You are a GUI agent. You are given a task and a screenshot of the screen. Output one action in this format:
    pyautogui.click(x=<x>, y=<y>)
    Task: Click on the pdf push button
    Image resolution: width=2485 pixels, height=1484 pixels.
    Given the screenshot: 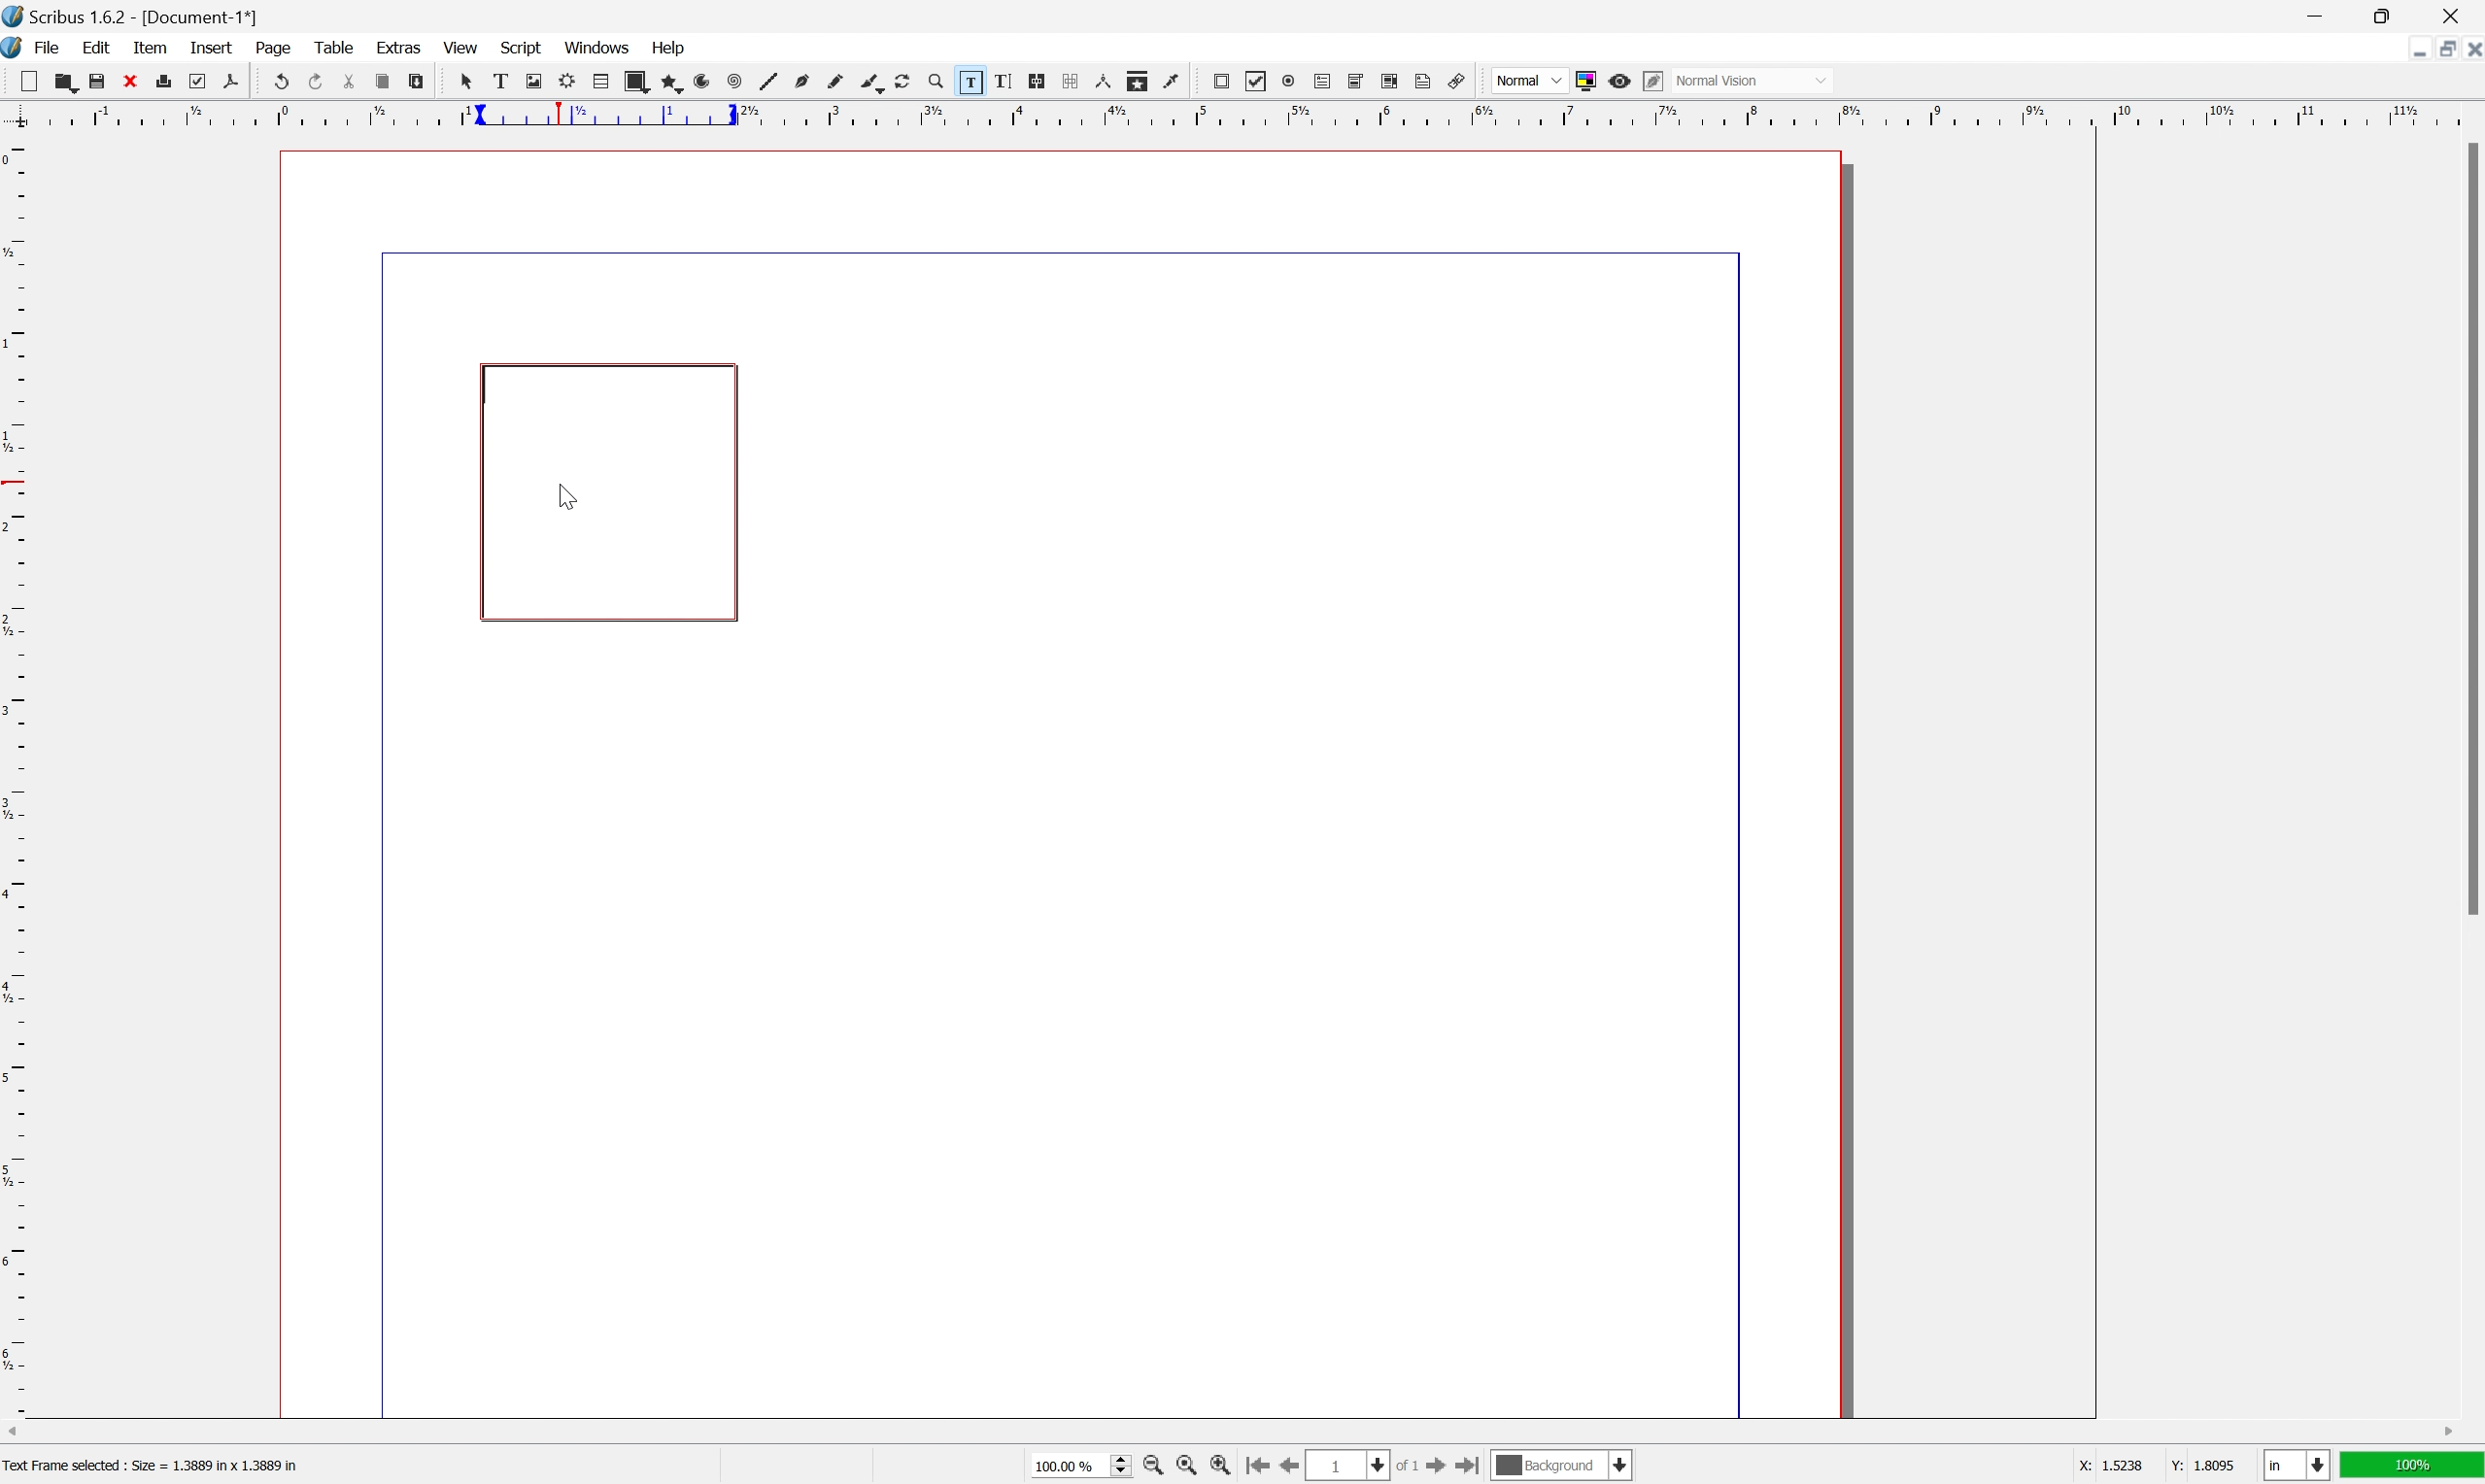 What is the action you would take?
    pyautogui.click(x=1221, y=81)
    